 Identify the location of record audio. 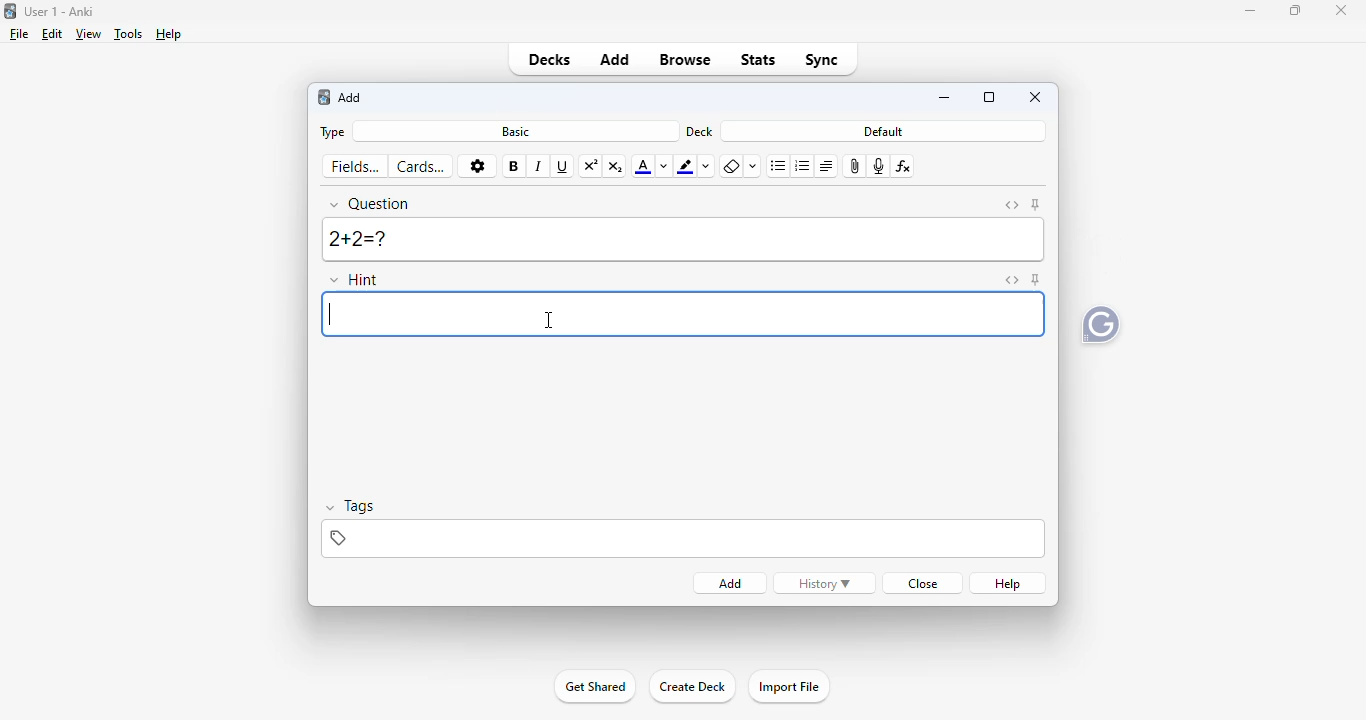
(879, 166).